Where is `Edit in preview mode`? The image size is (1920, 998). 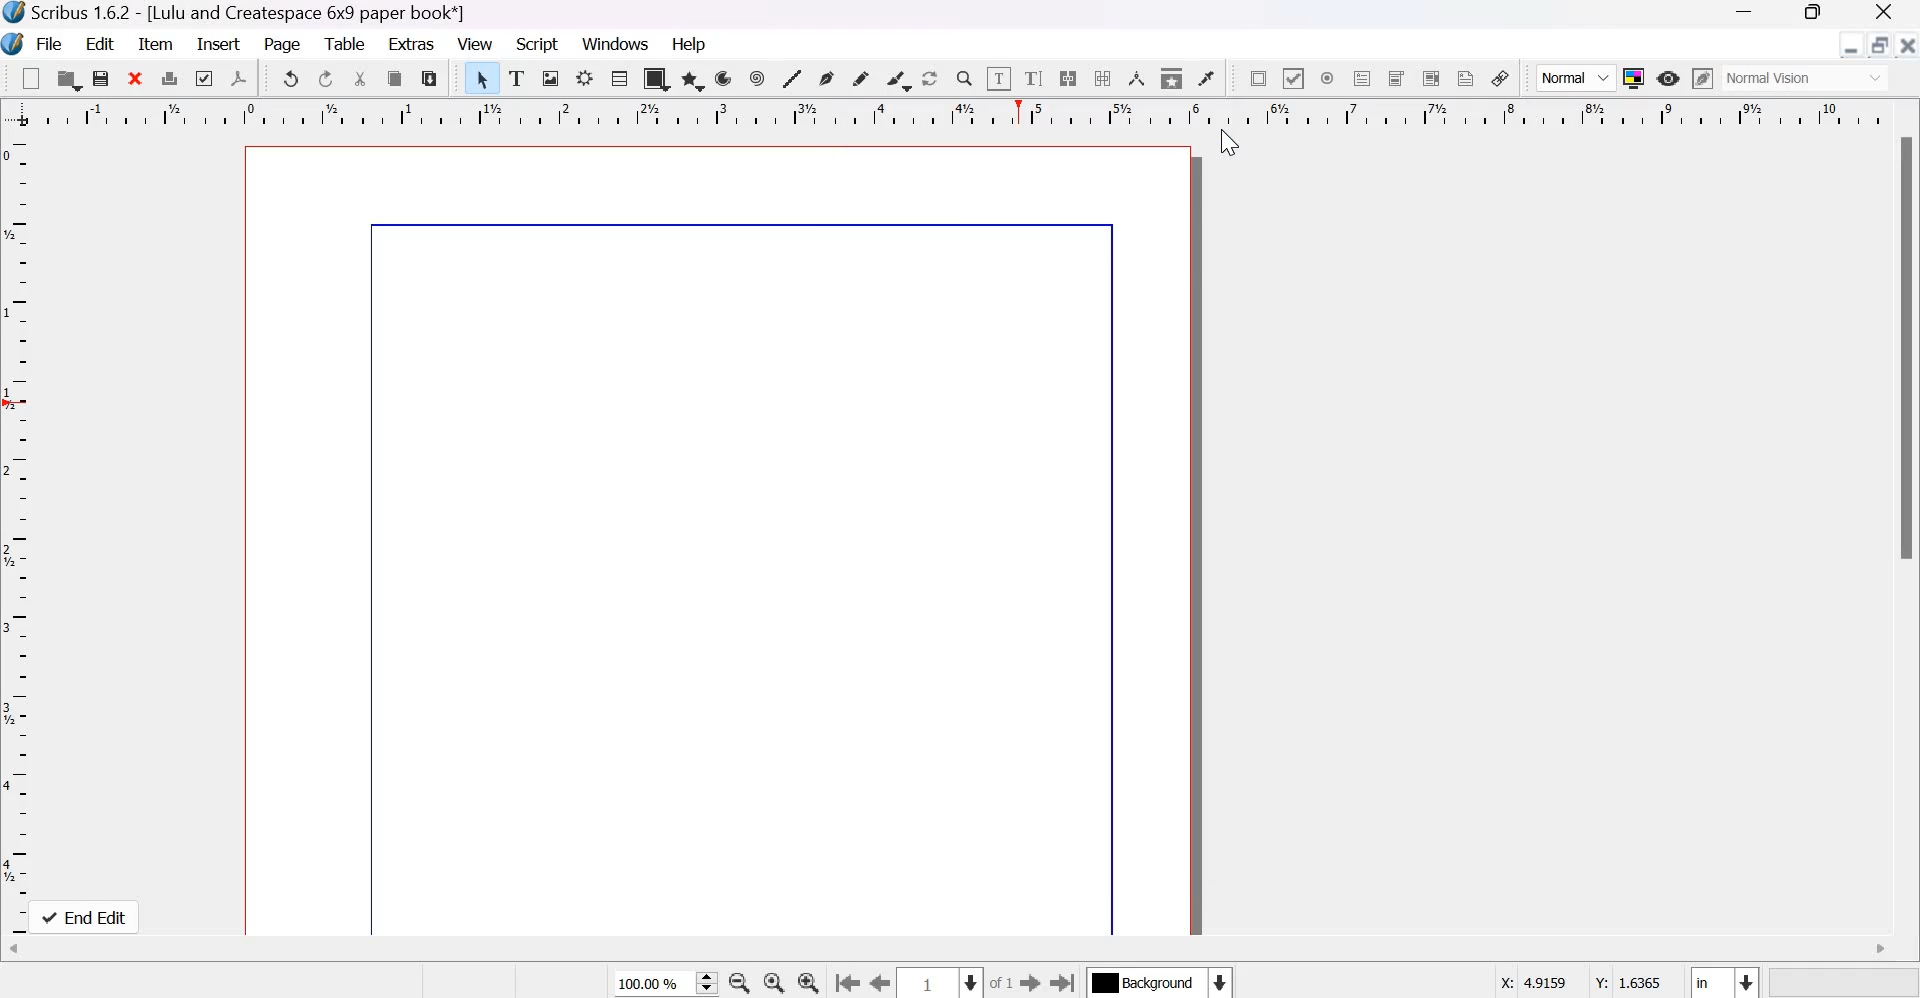
Edit in preview mode is located at coordinates (1702, 78).